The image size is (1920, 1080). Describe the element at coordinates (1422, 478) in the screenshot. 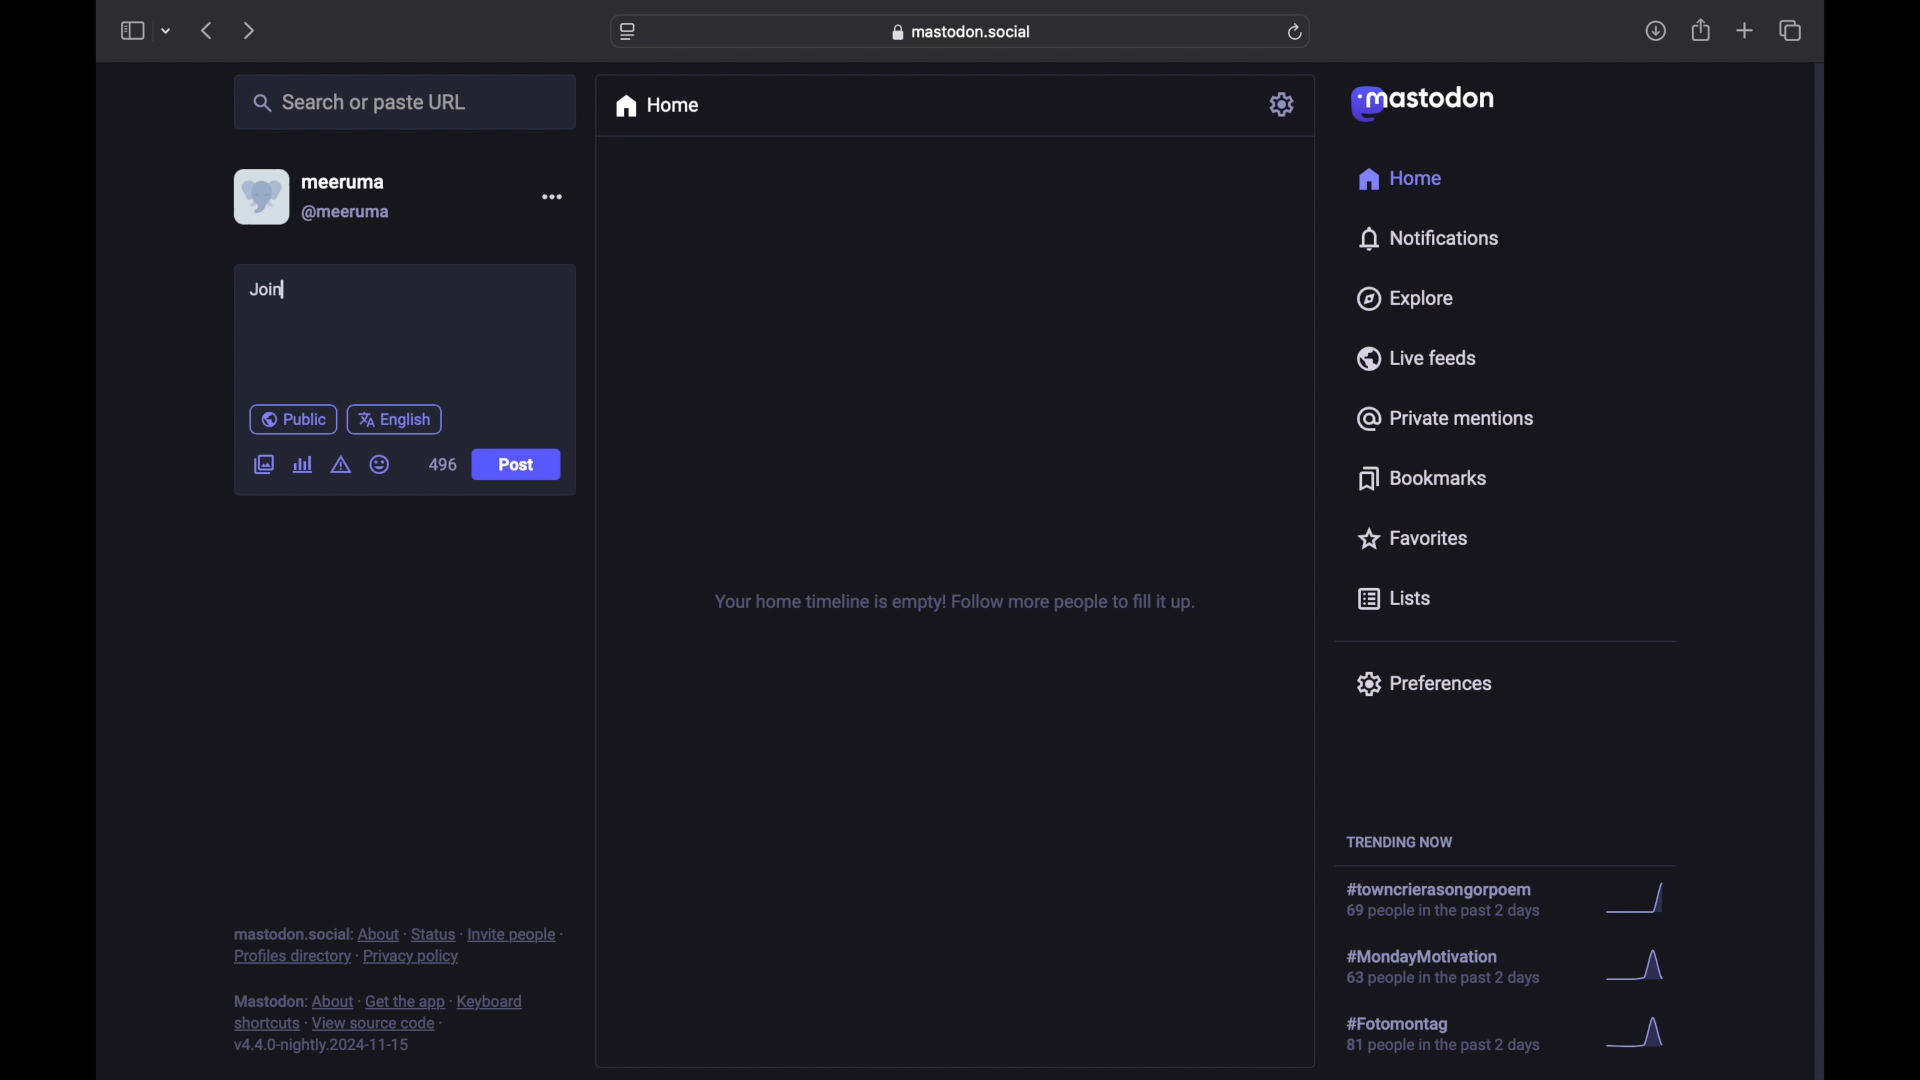

I see `bookmarks` at that location.